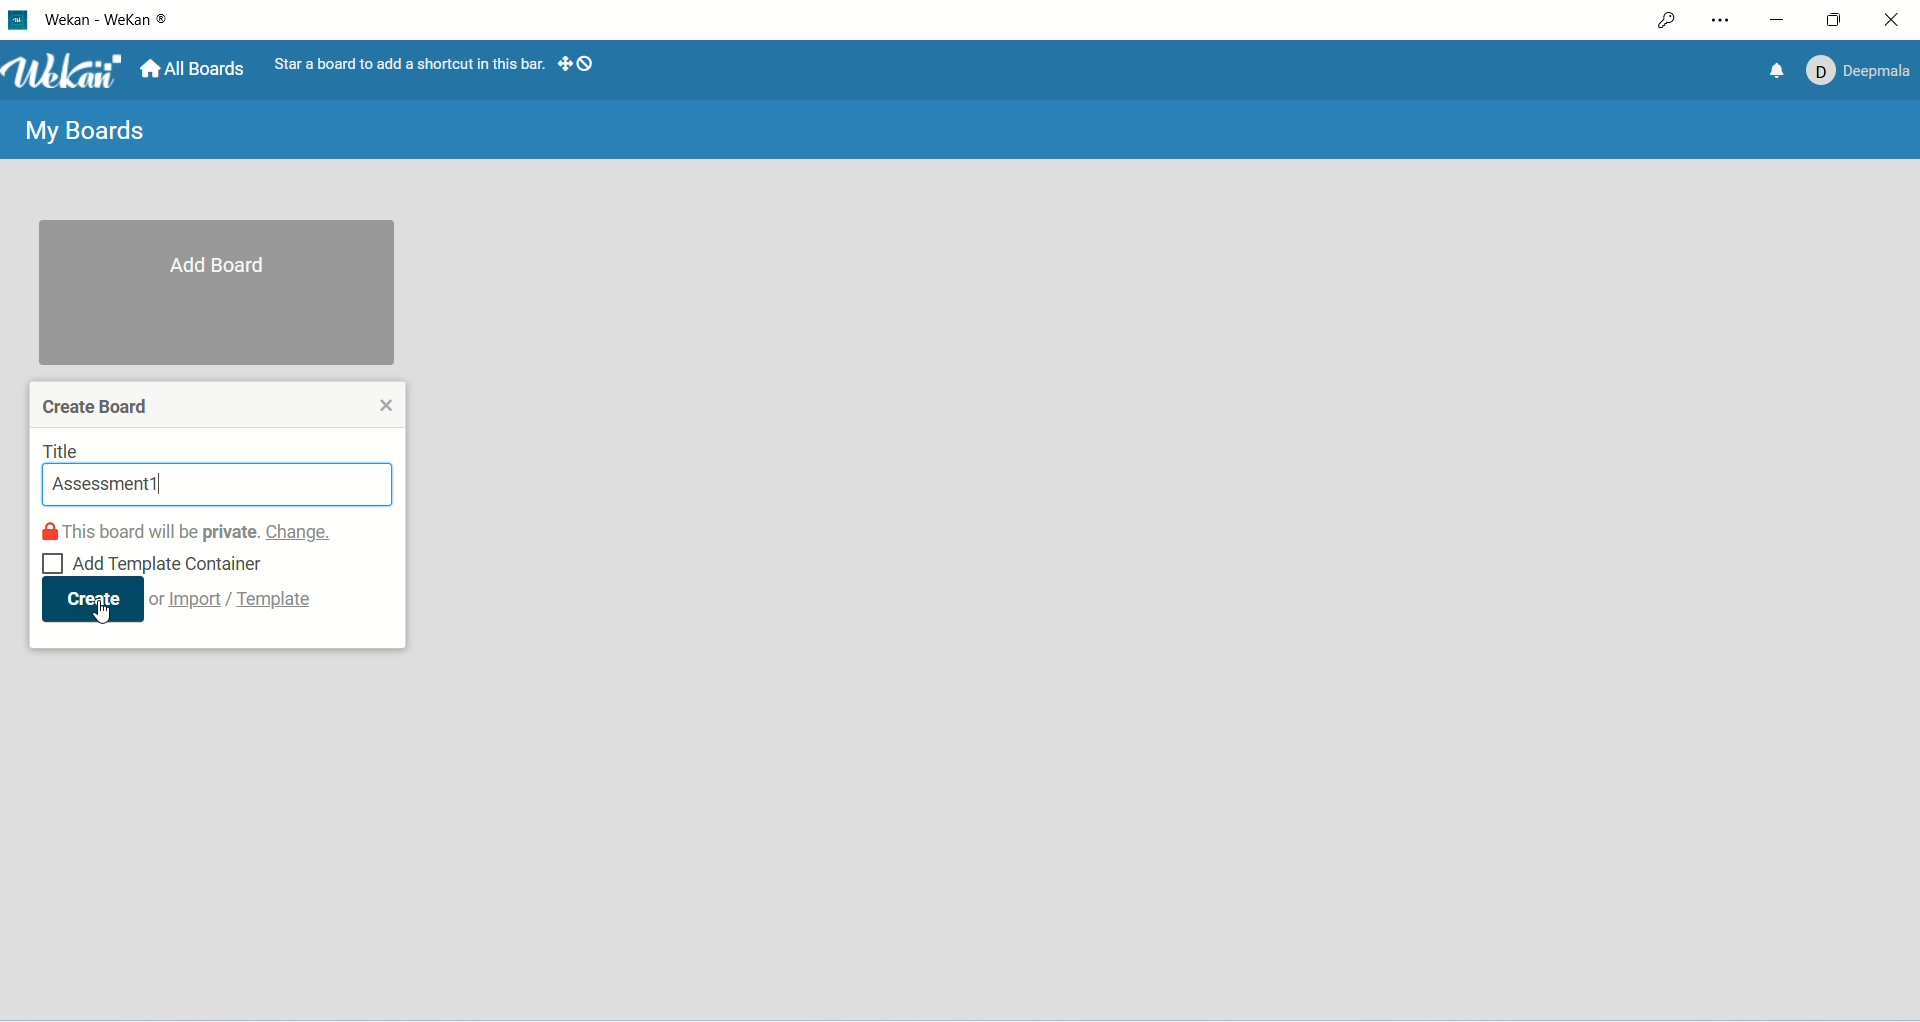 This screenshot has width=1920, height=1022. What do you see at coordinates (69, 450) in the screenshot?
I see `title` at bounding box center [69, 450].